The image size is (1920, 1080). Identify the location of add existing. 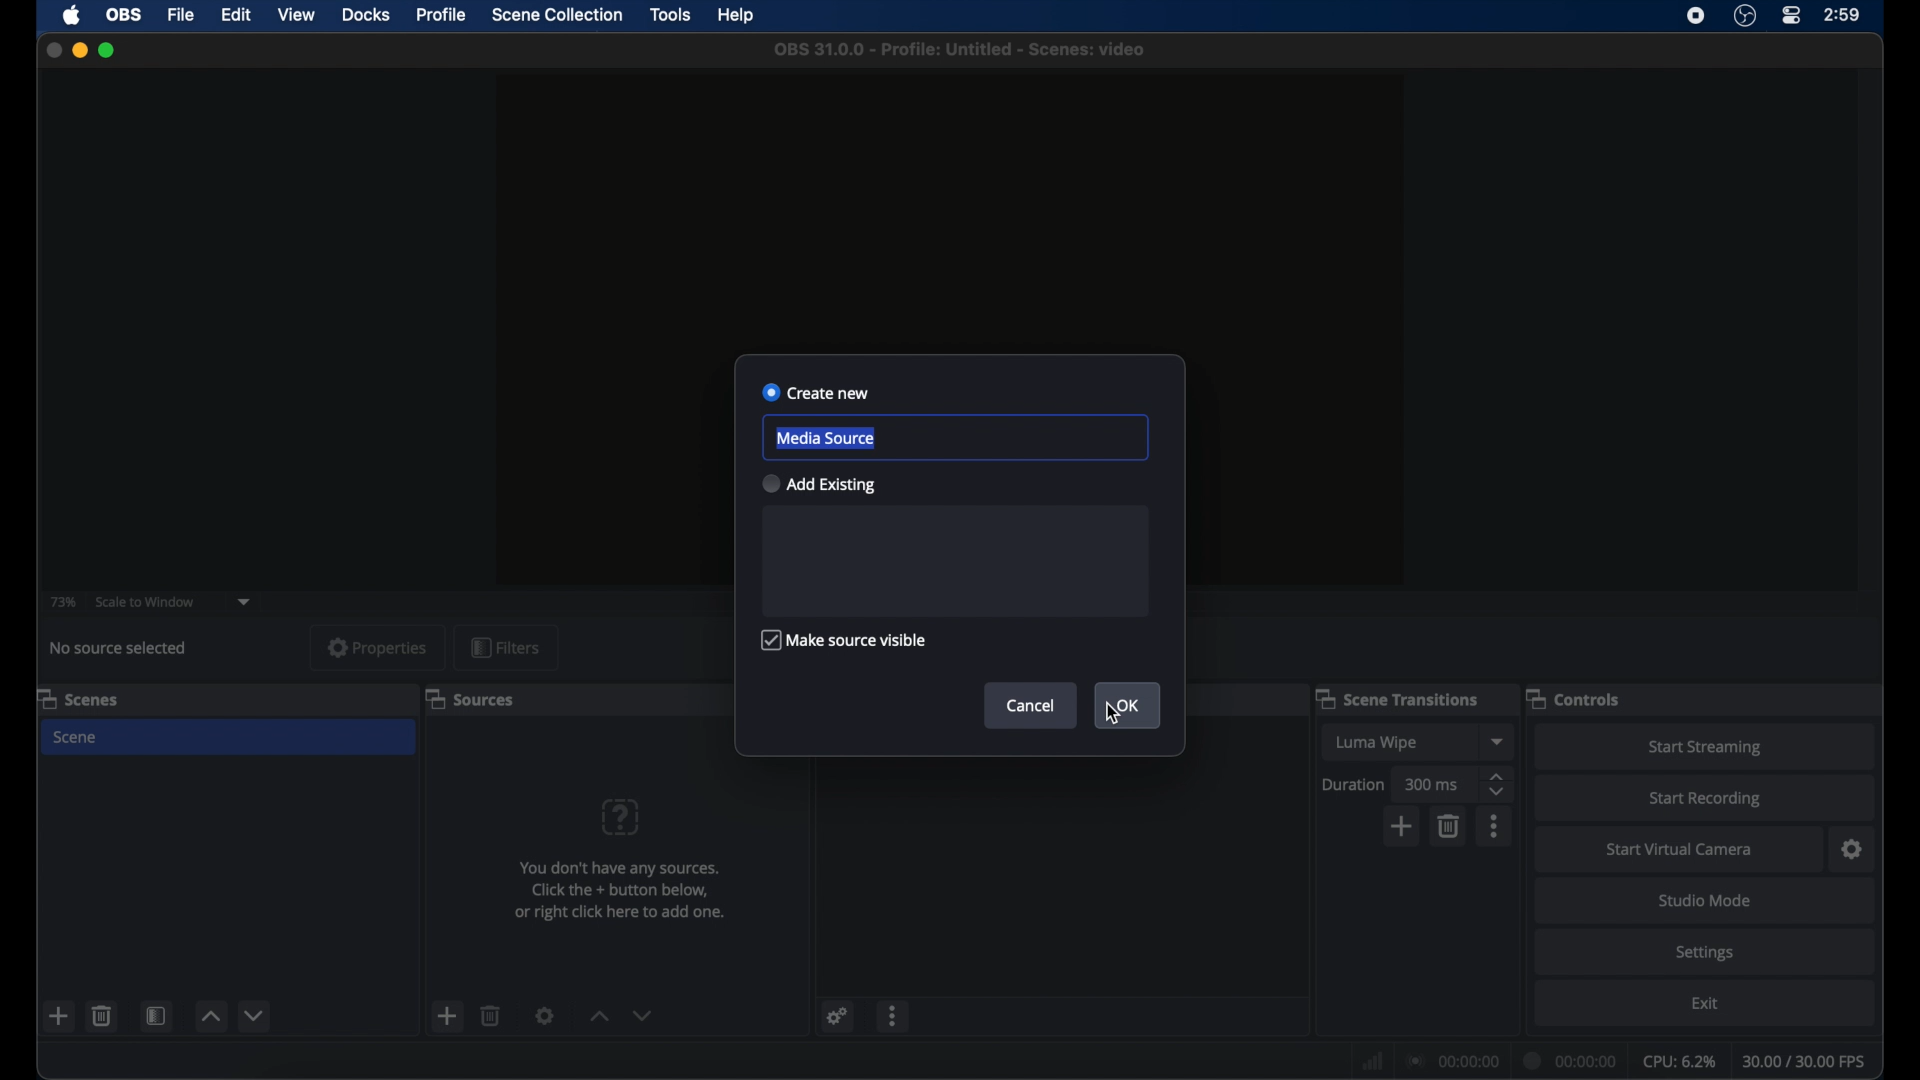
(818, 484).